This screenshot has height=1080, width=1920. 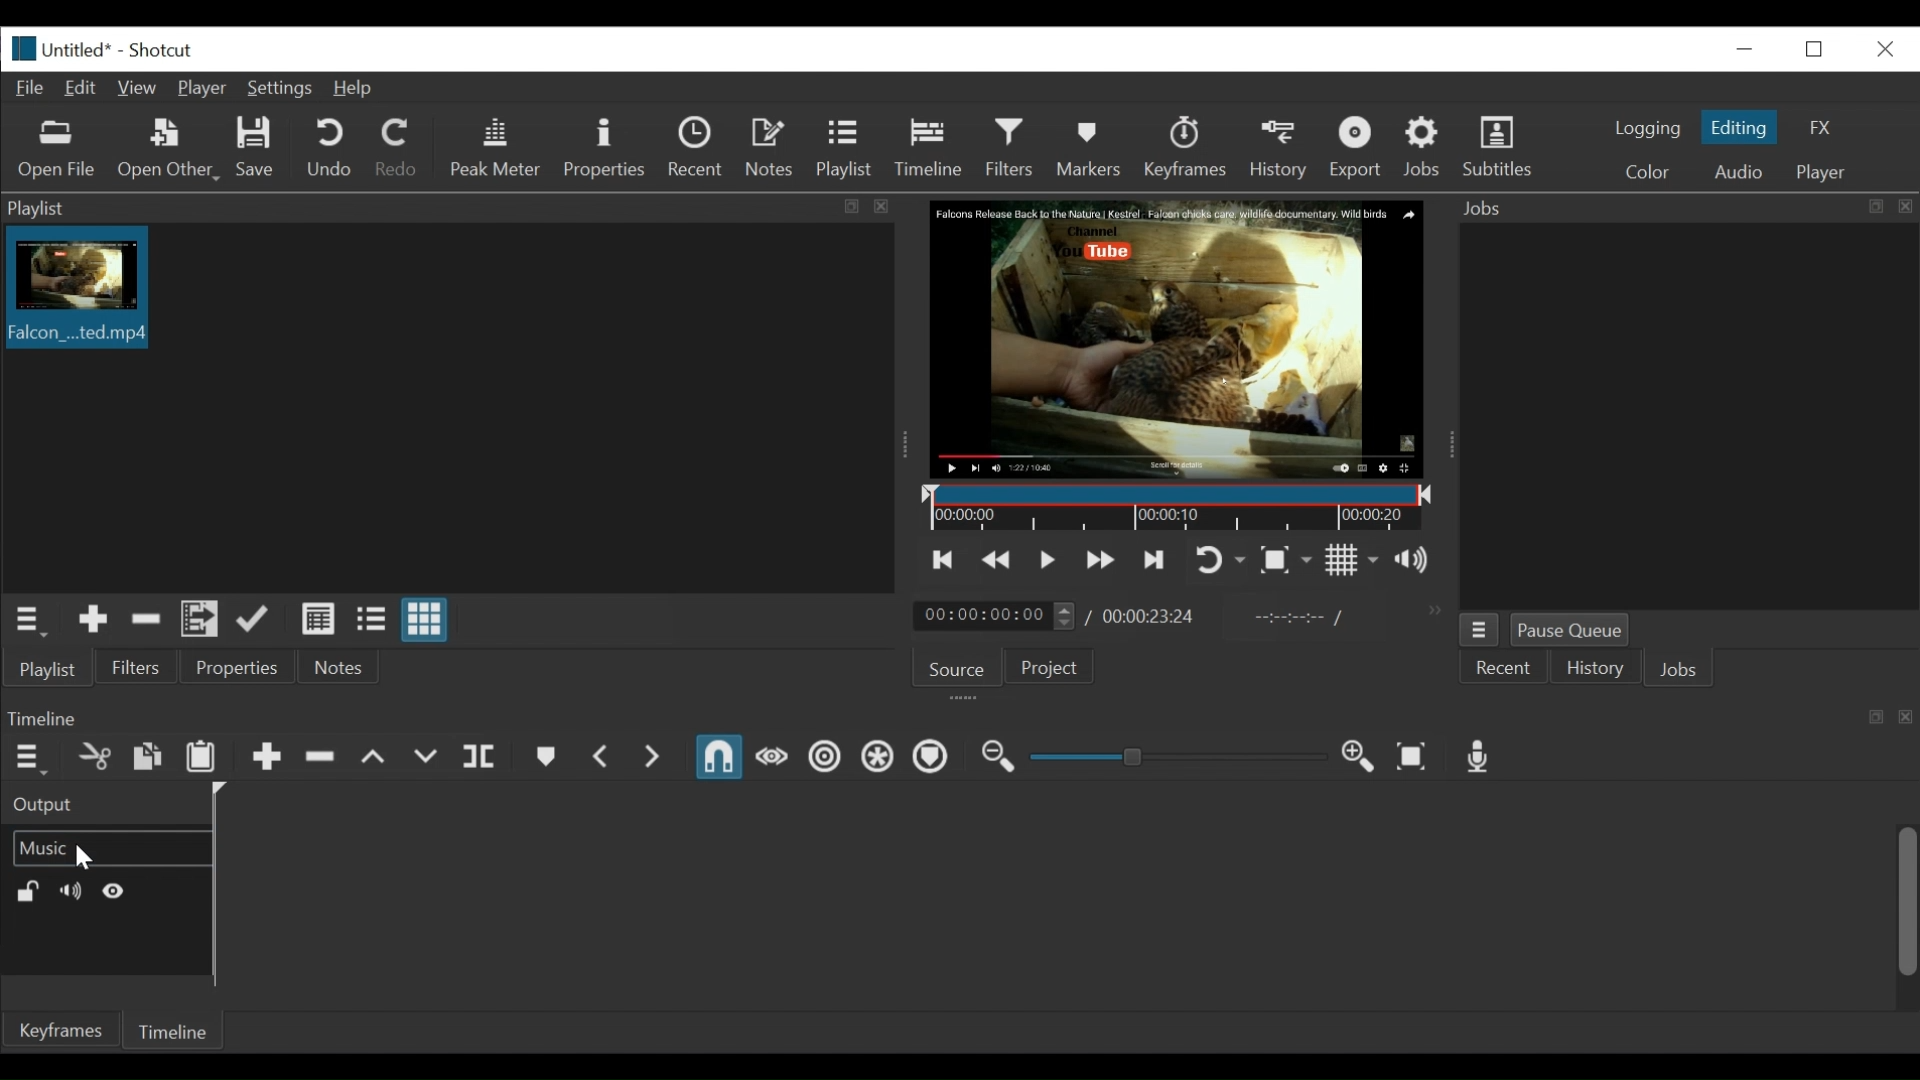 I want to click on Recent, so click(x=1503, y=669).